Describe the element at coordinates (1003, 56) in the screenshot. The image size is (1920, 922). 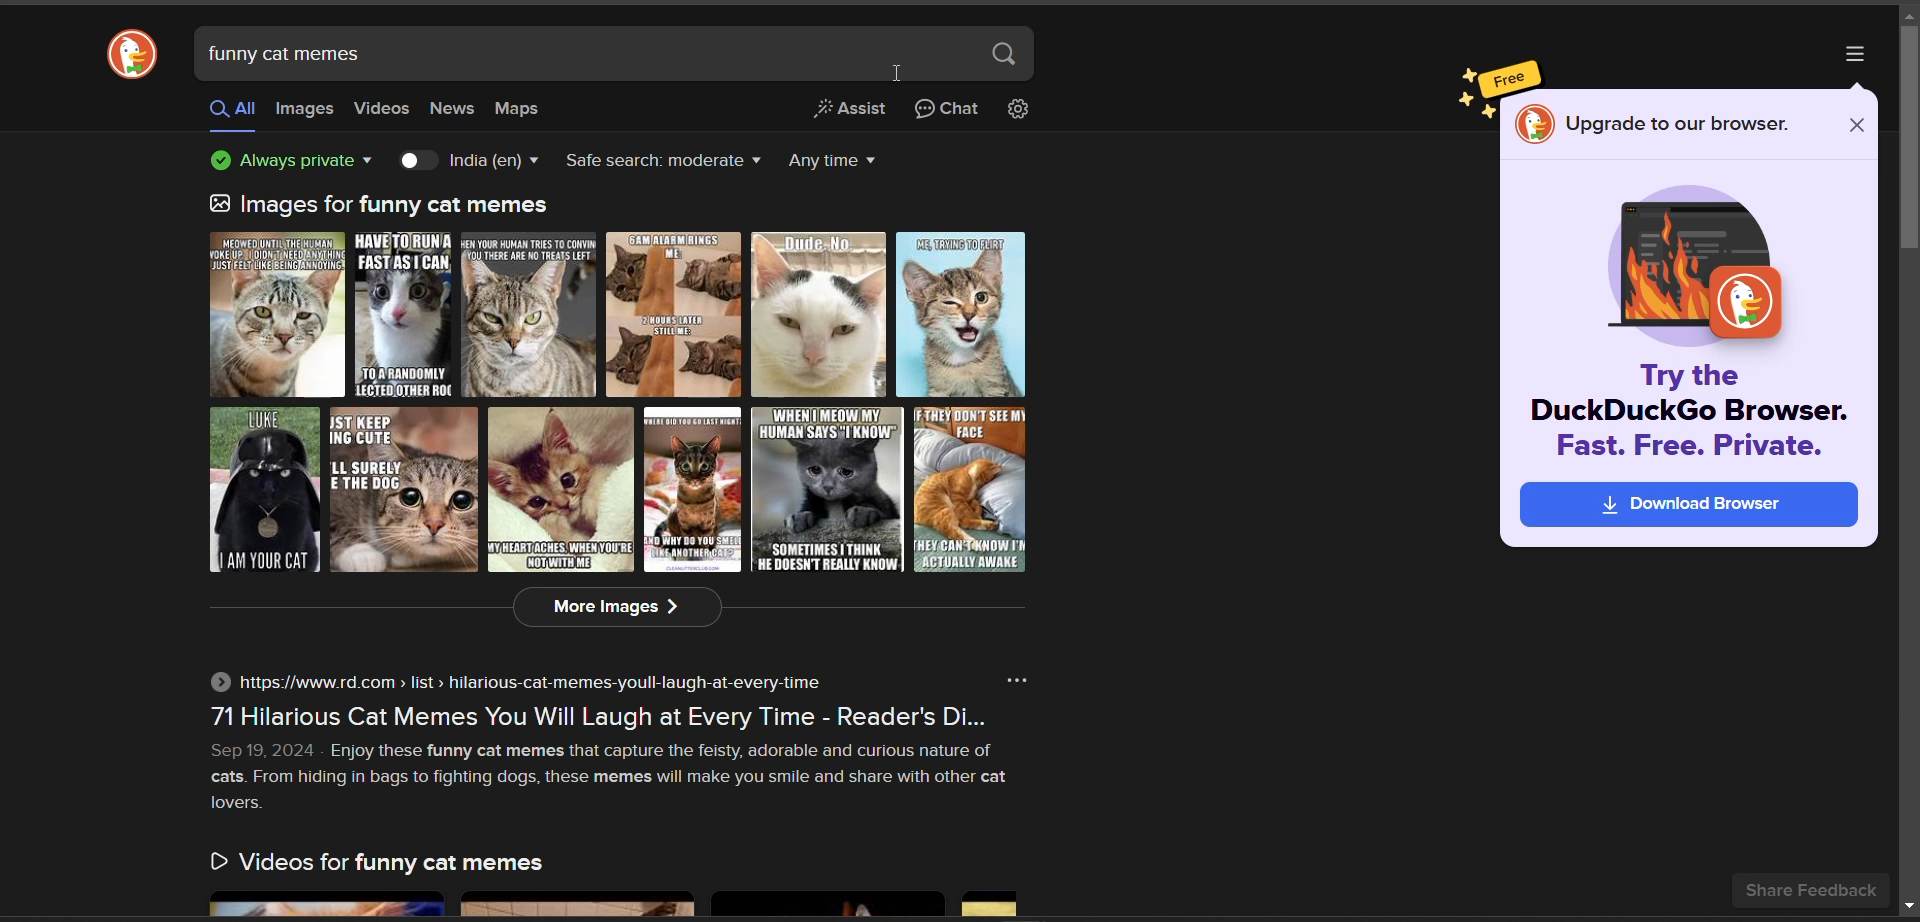
I see `search` at that location.